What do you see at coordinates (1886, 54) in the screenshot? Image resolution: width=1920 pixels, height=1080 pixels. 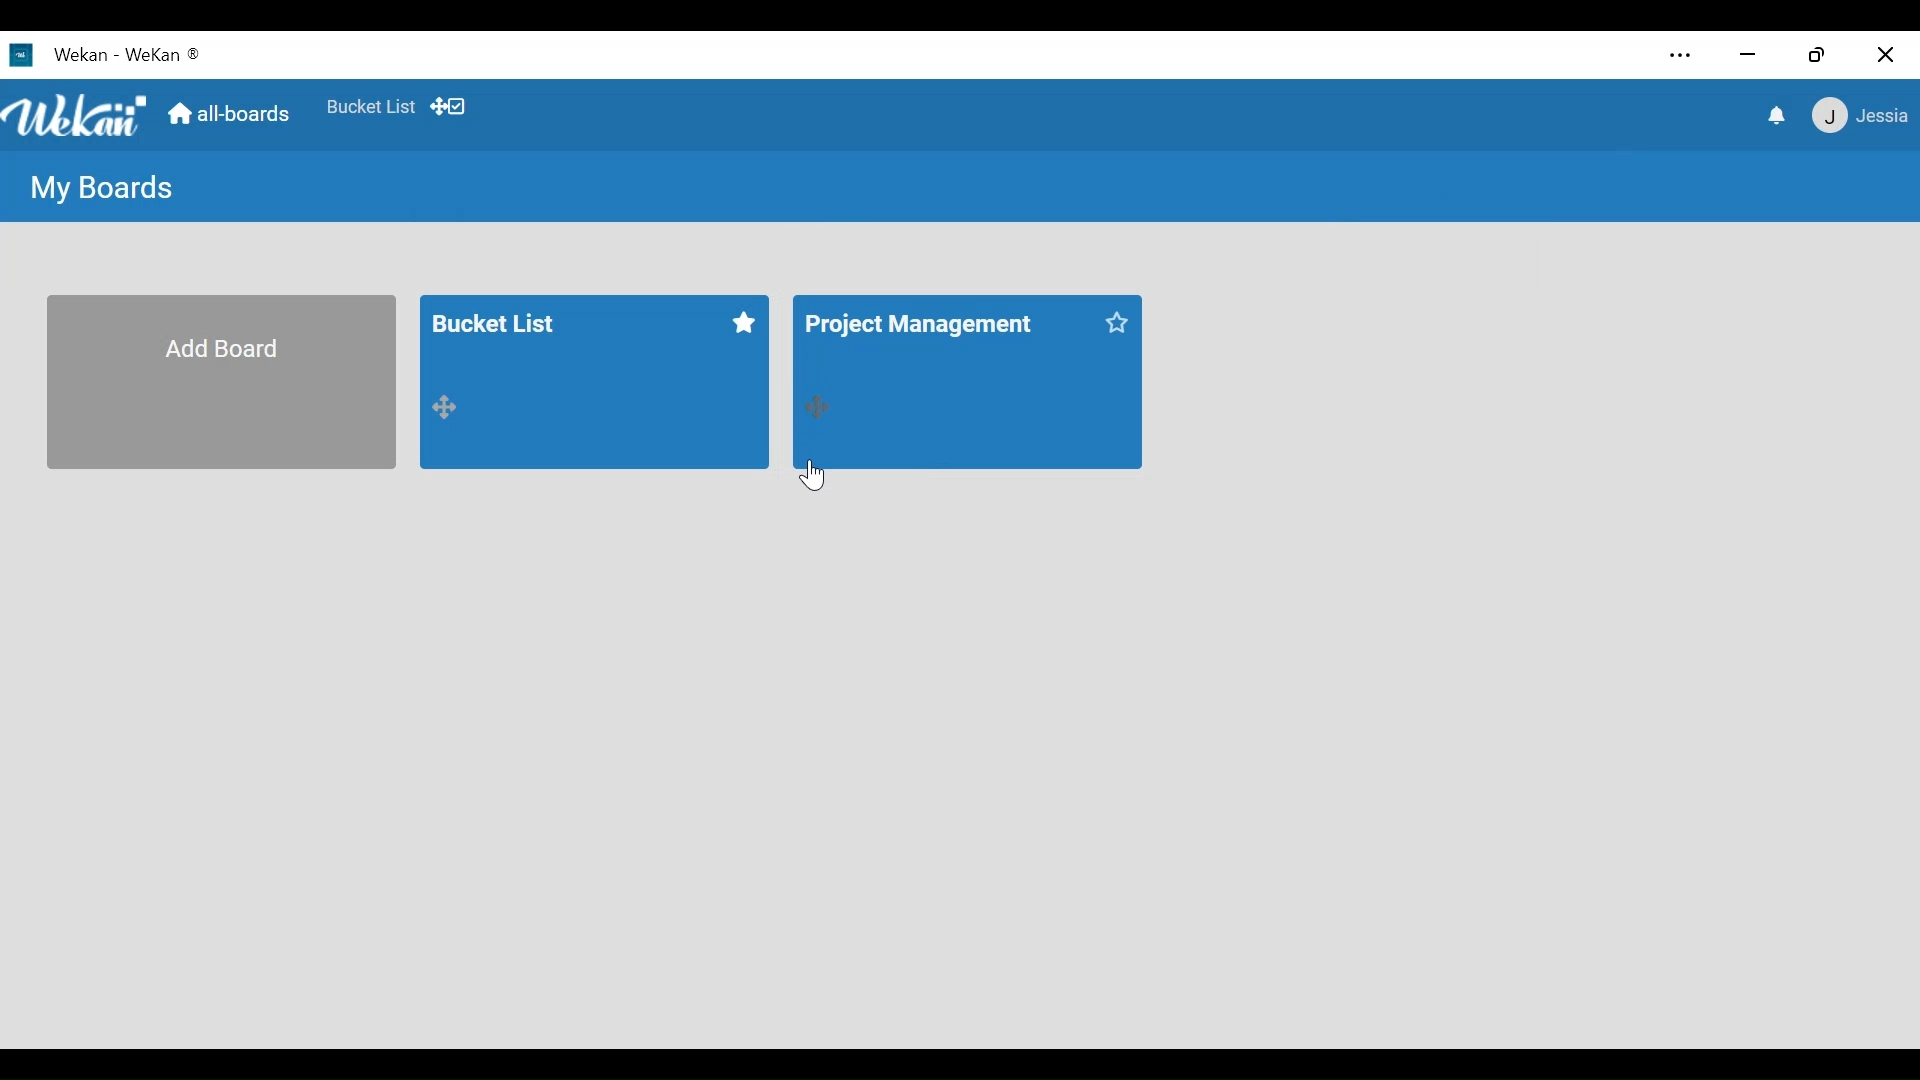 I see `Close` at bounding box center [1886, 54].